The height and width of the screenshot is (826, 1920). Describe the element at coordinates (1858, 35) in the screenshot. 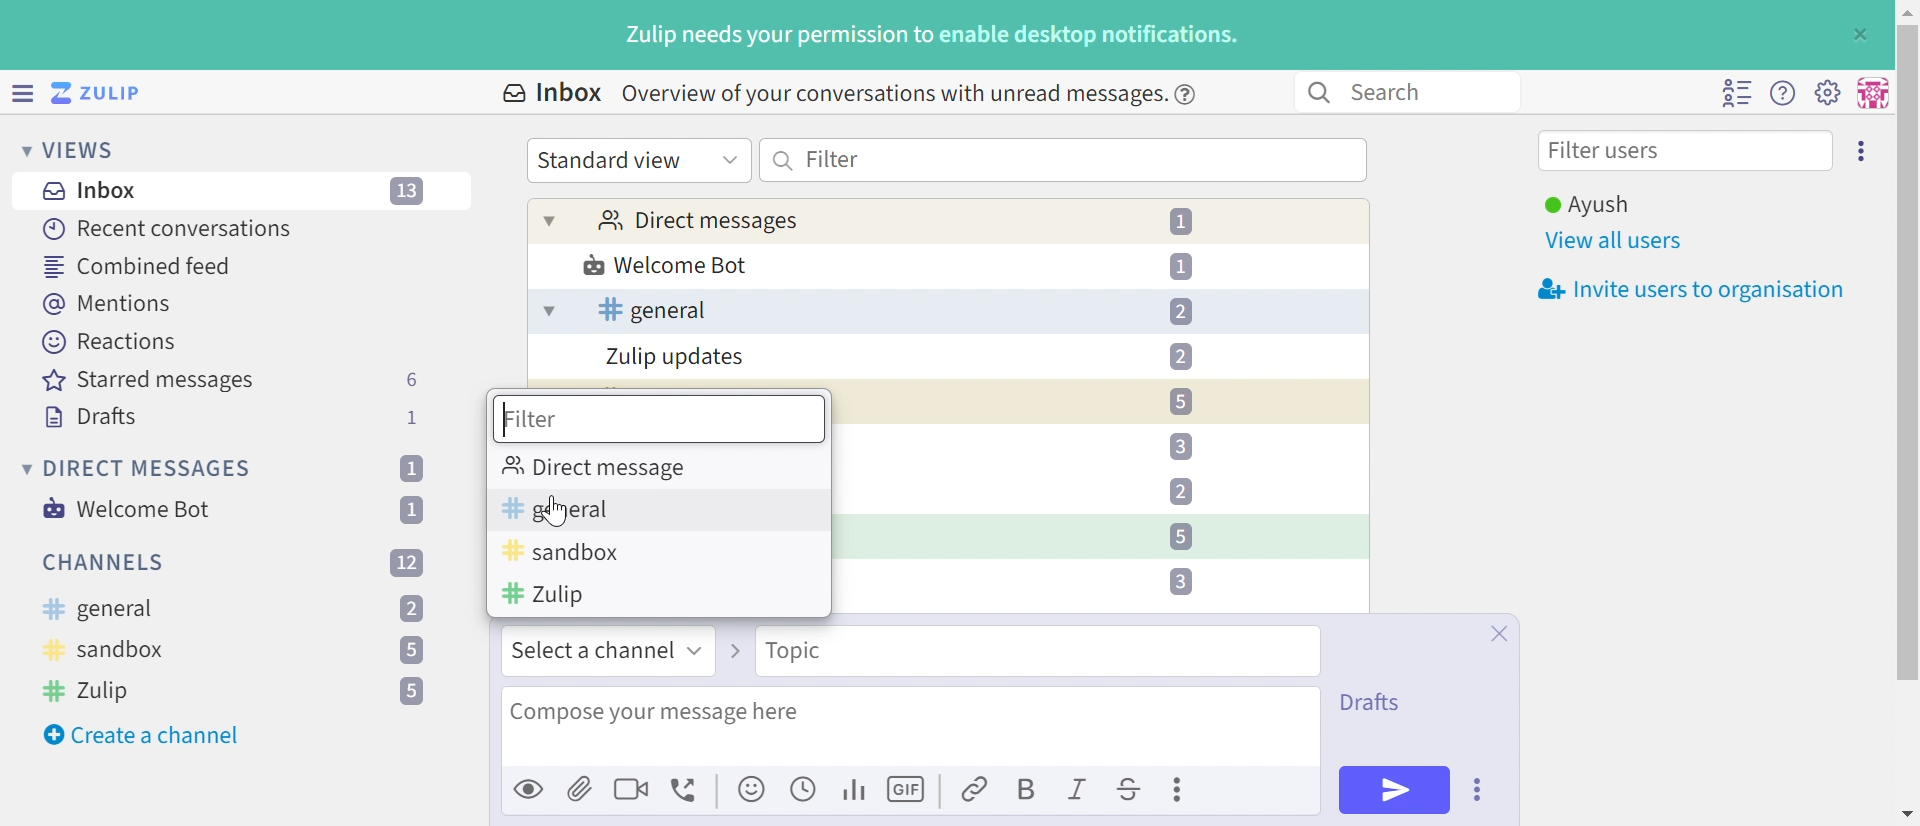

I see `Close` at that location.